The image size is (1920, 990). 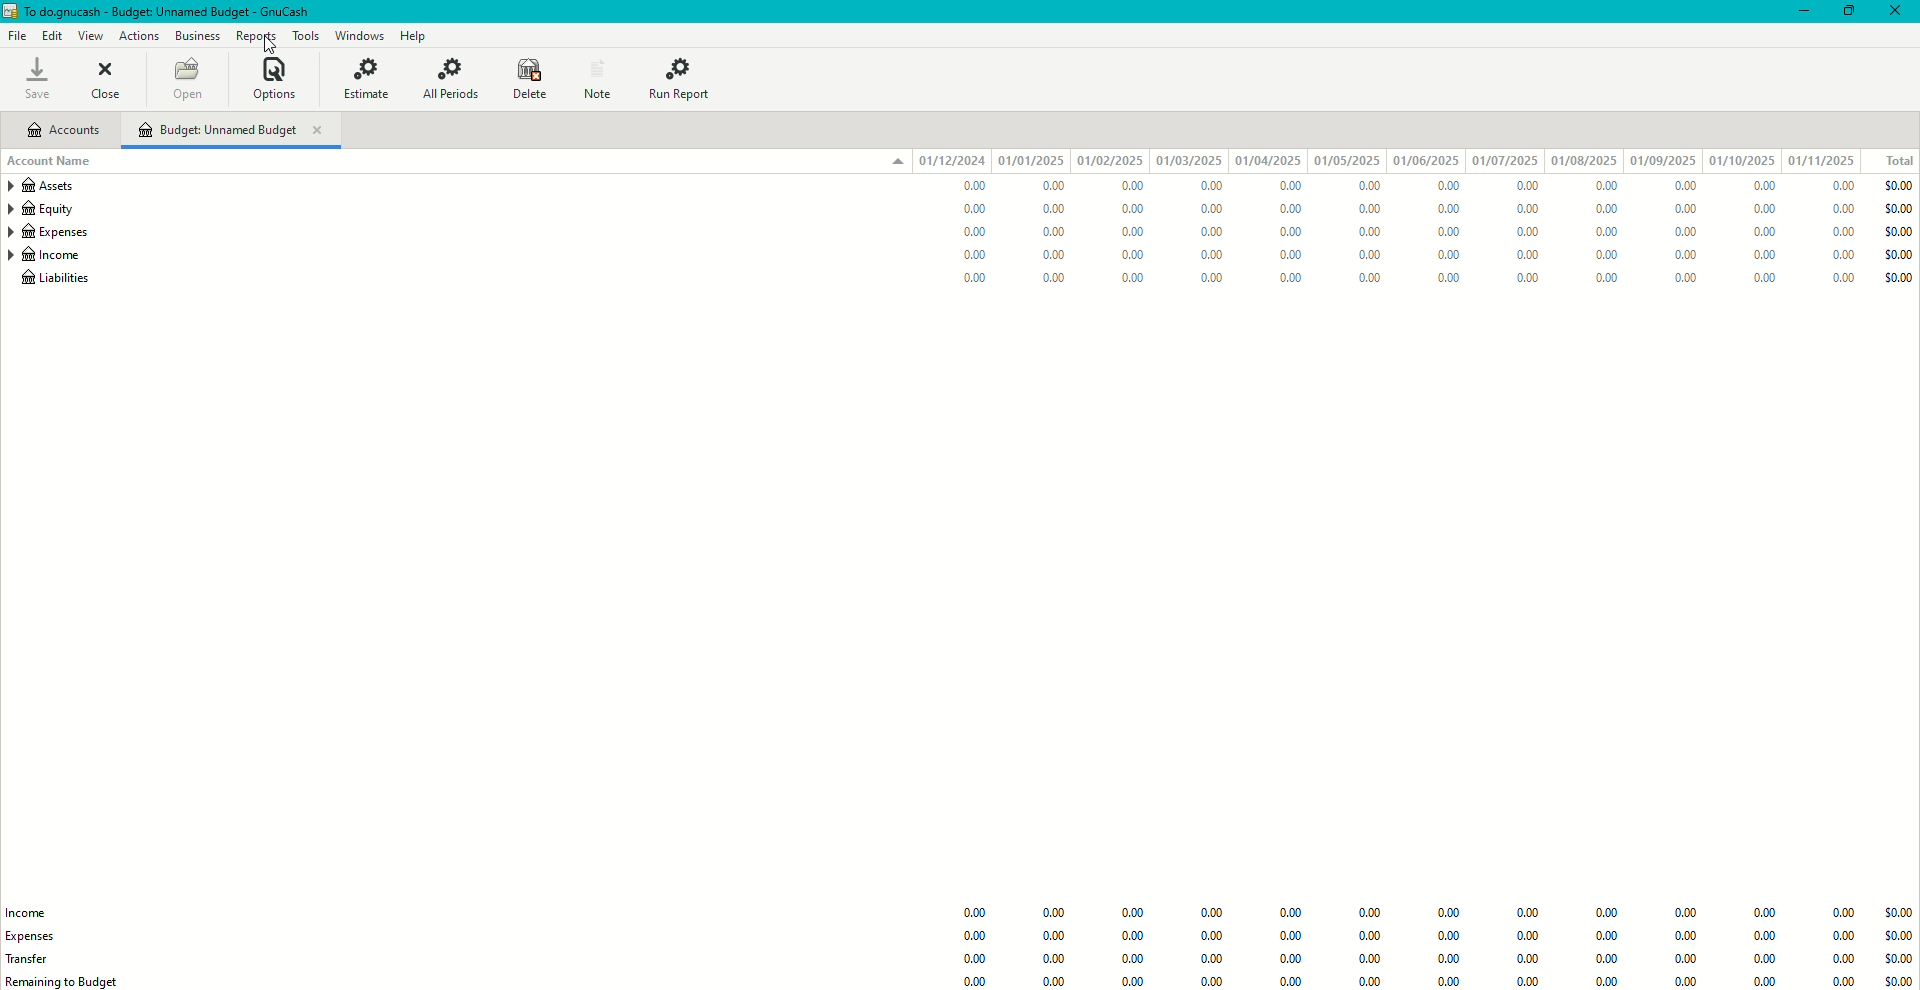 I want to click on 0.00, so click(x=1691, y=254).